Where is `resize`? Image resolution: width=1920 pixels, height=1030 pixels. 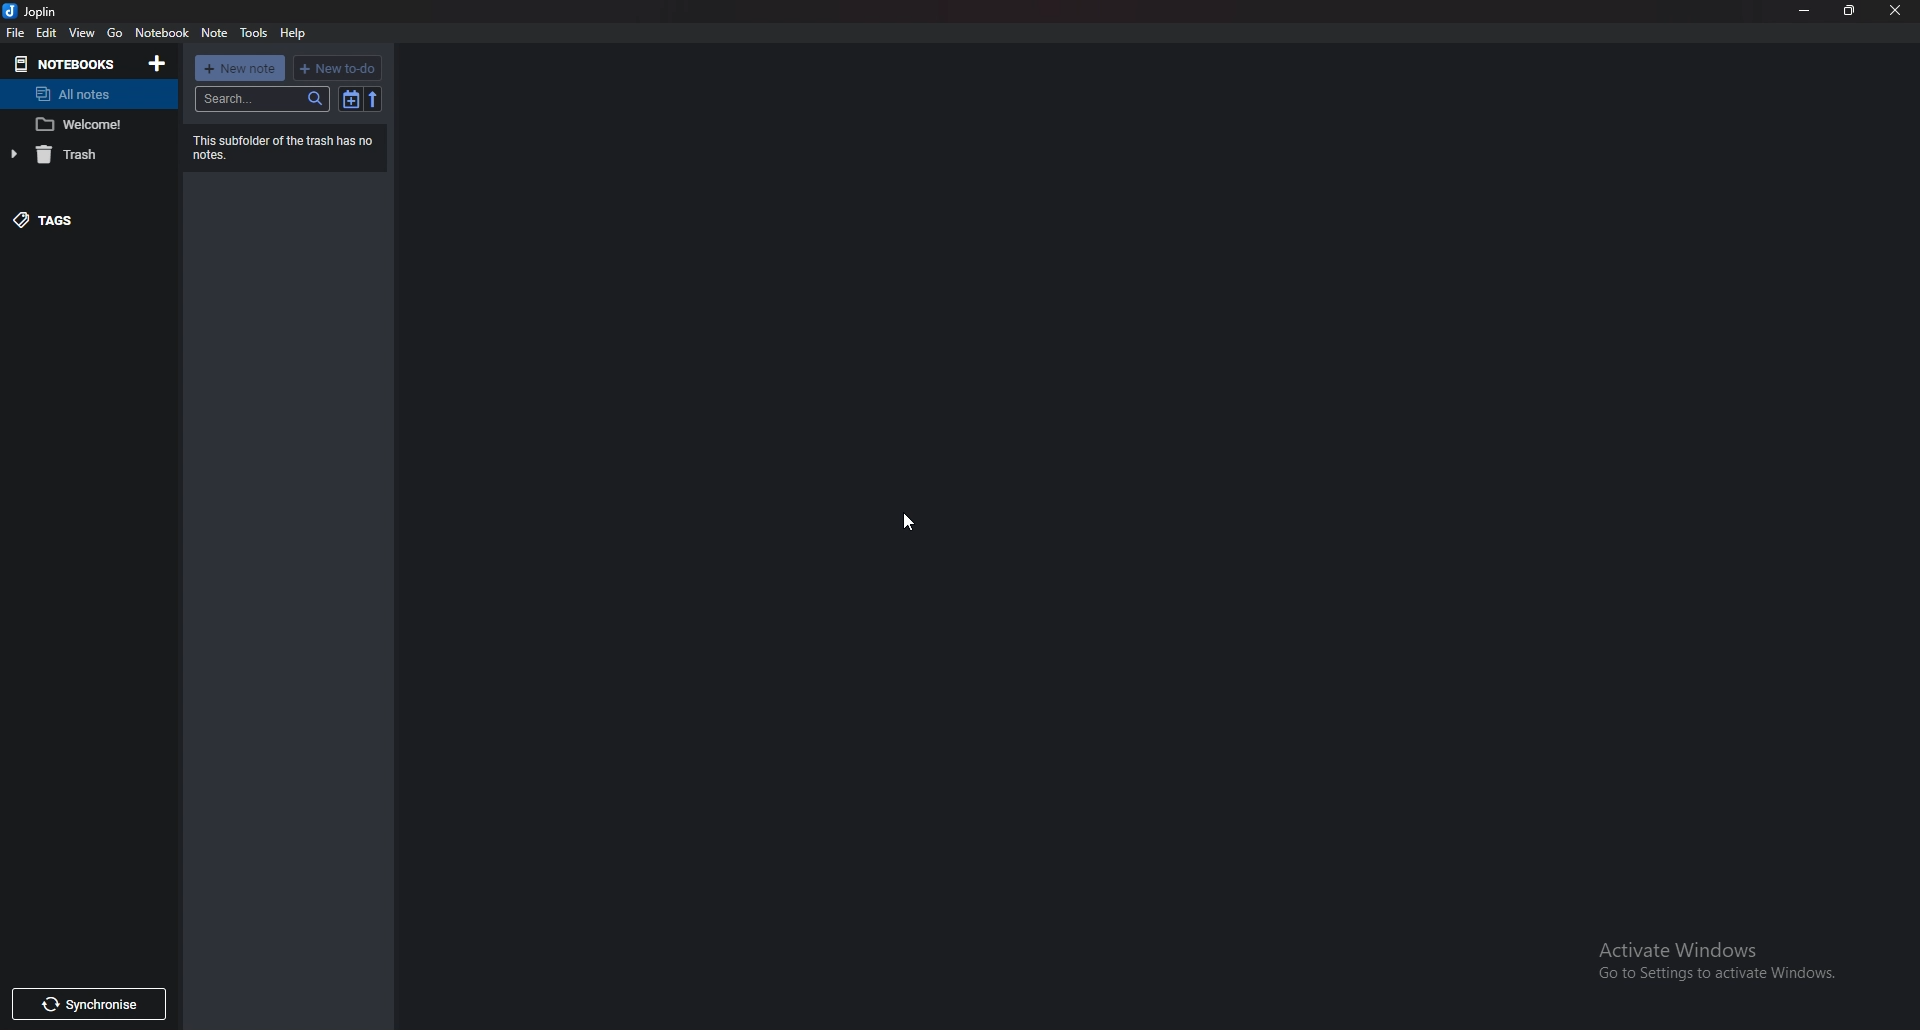
resize is located at coordinates (1849, 10).